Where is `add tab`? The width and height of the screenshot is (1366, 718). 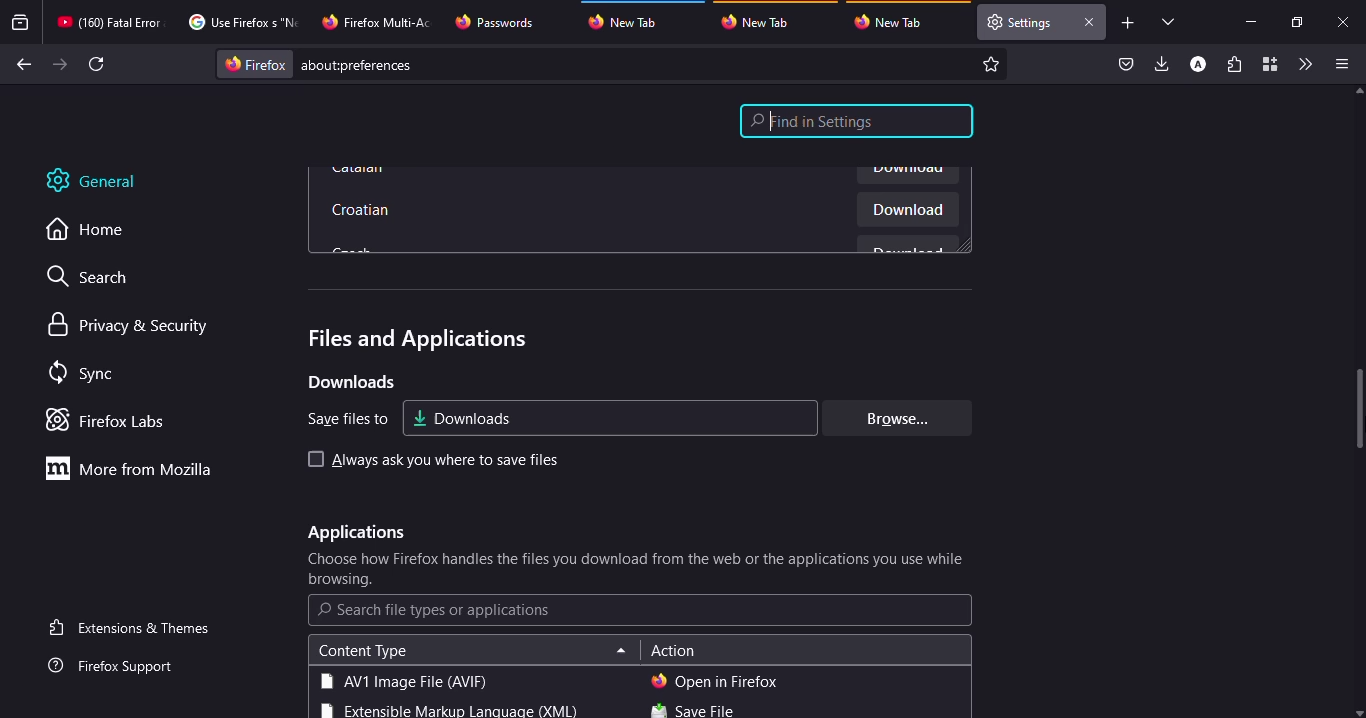 add tab is located at coordinates (1128, 23).